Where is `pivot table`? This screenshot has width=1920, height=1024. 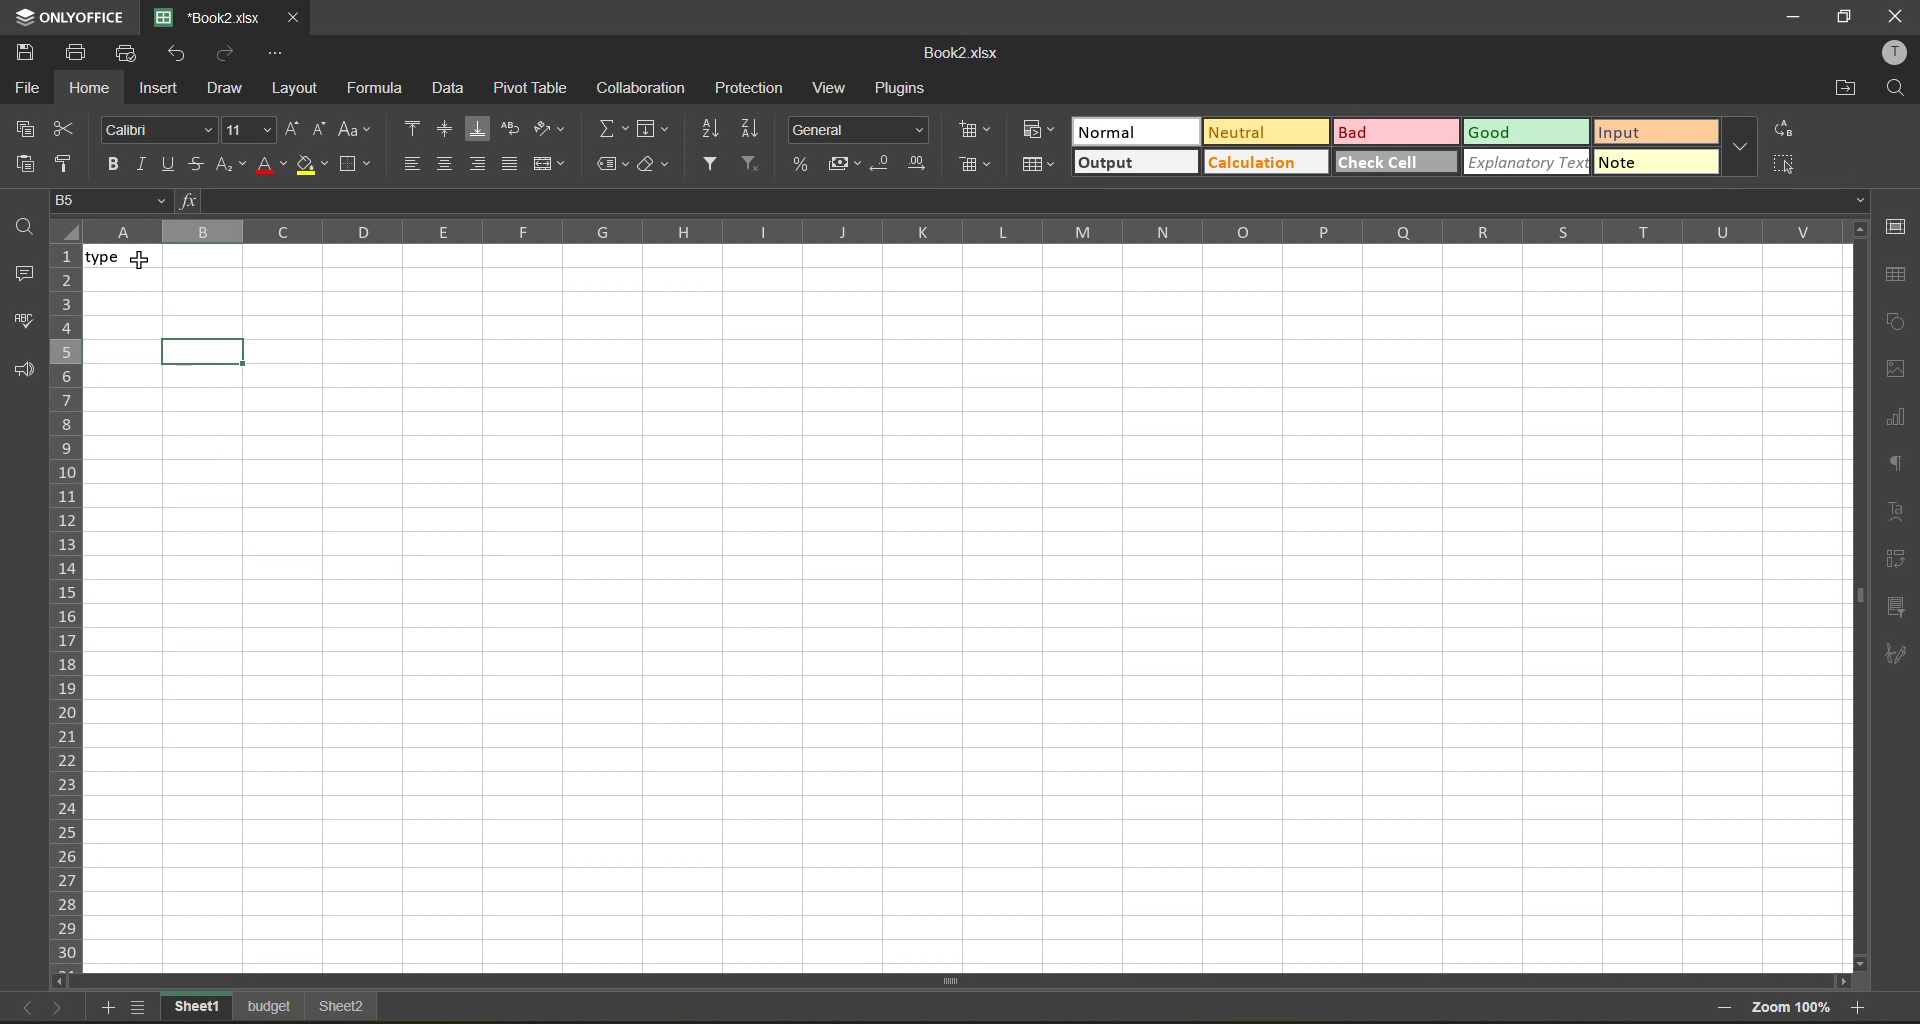
pivot table is located at coordinates (1898, 561).